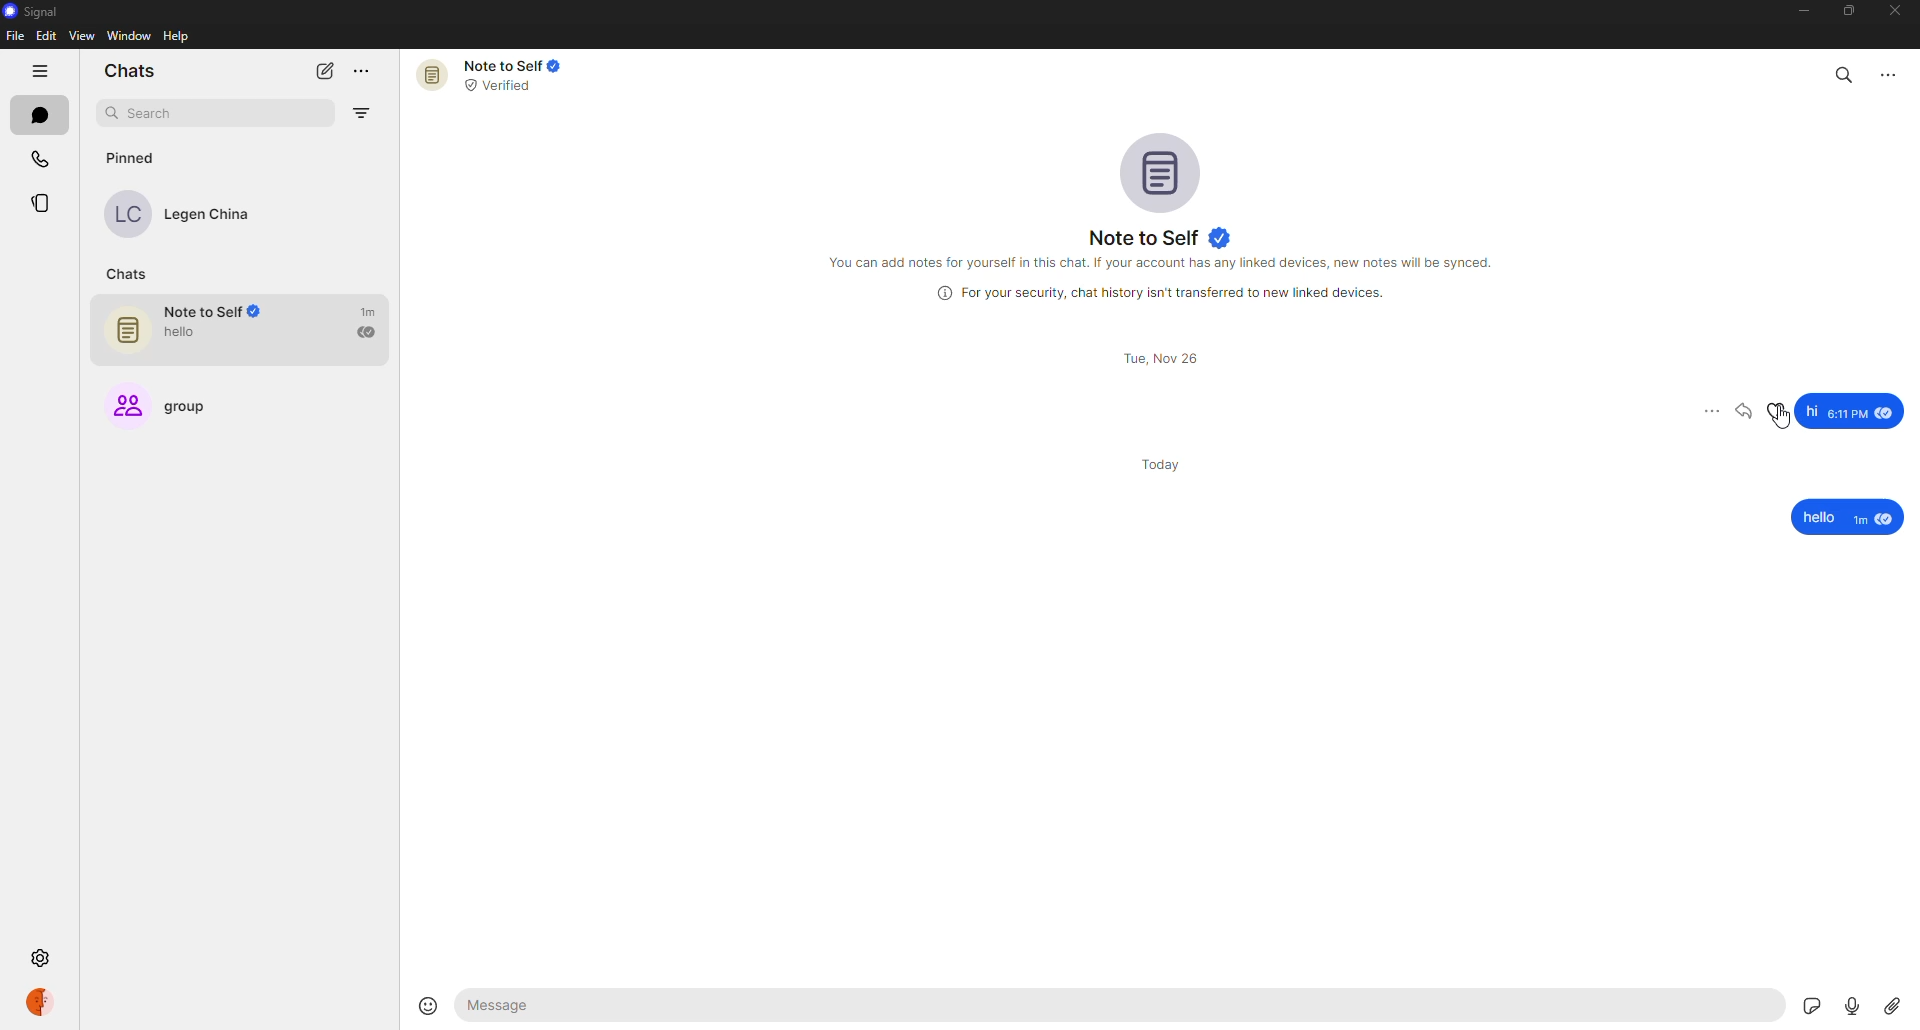  Describe the element at coordinates (1890, 73) in the screenshot. I see `more` at that location.